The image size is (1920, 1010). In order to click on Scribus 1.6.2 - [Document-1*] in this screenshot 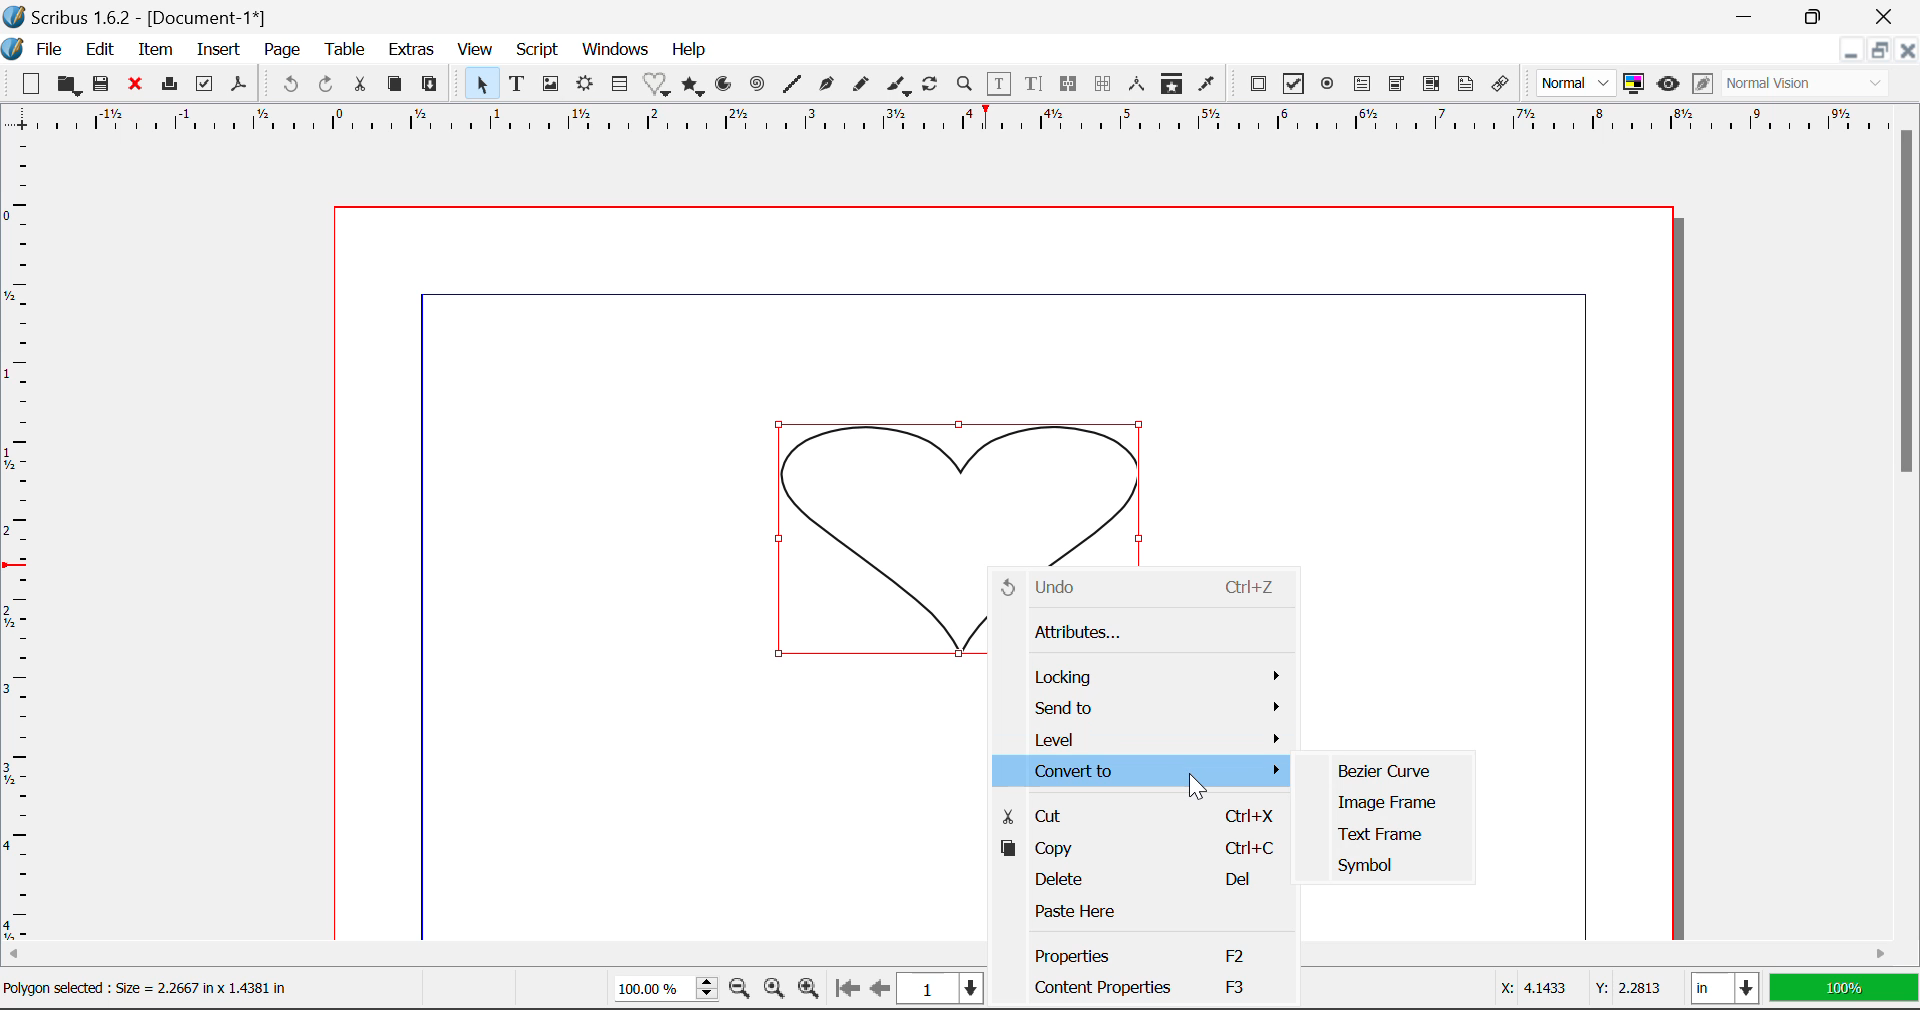, I will do `click(142, 18)`.